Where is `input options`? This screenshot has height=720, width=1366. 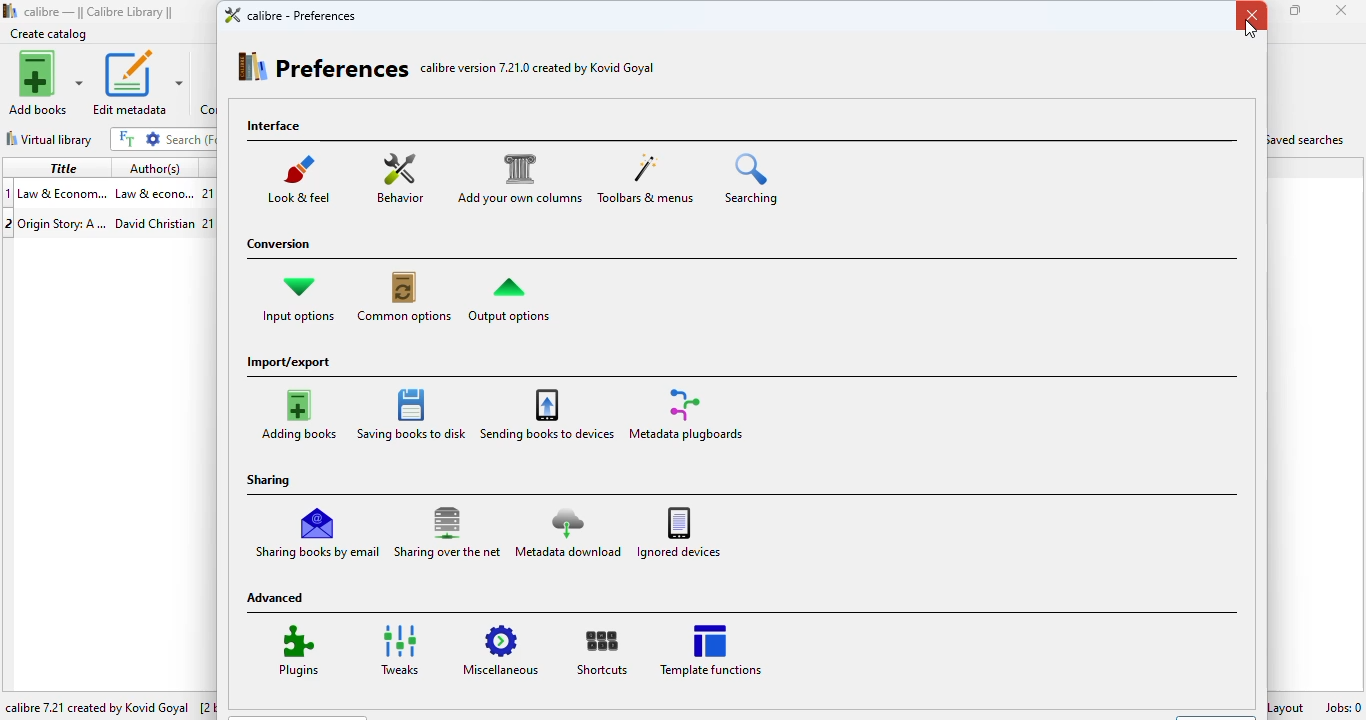
input options is located at coordinates (298, 299).